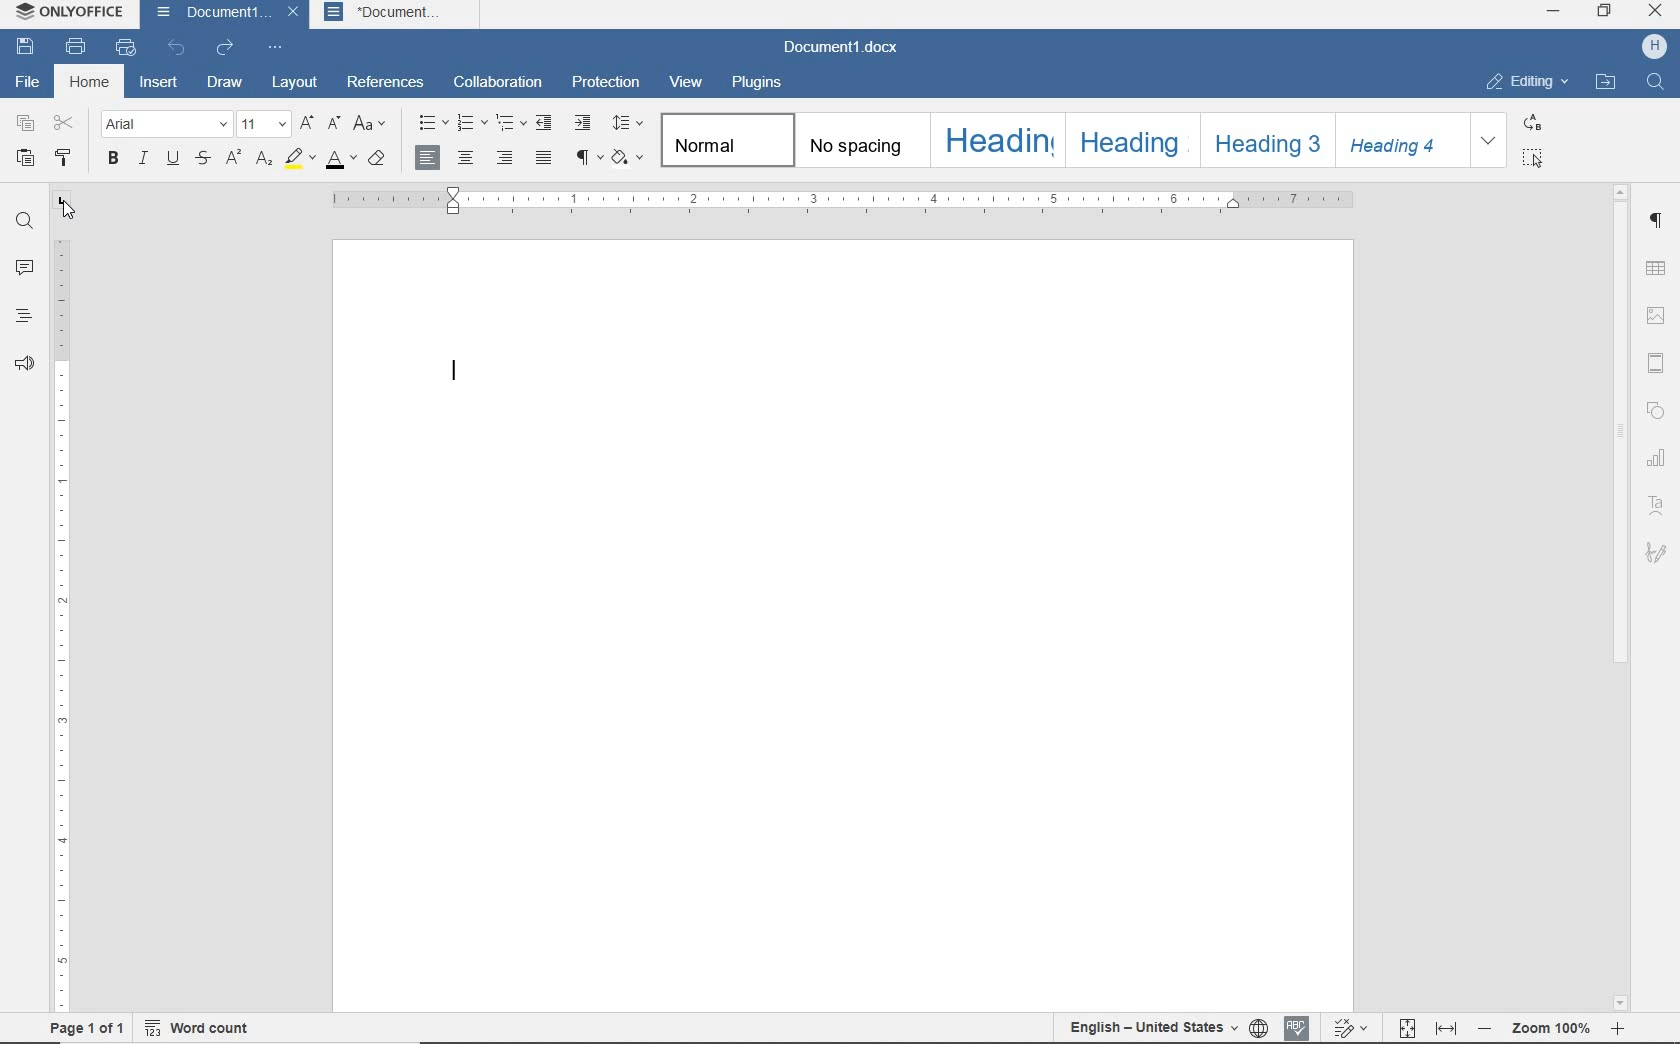  I want to click on HEADINGS, so click(22, 315).